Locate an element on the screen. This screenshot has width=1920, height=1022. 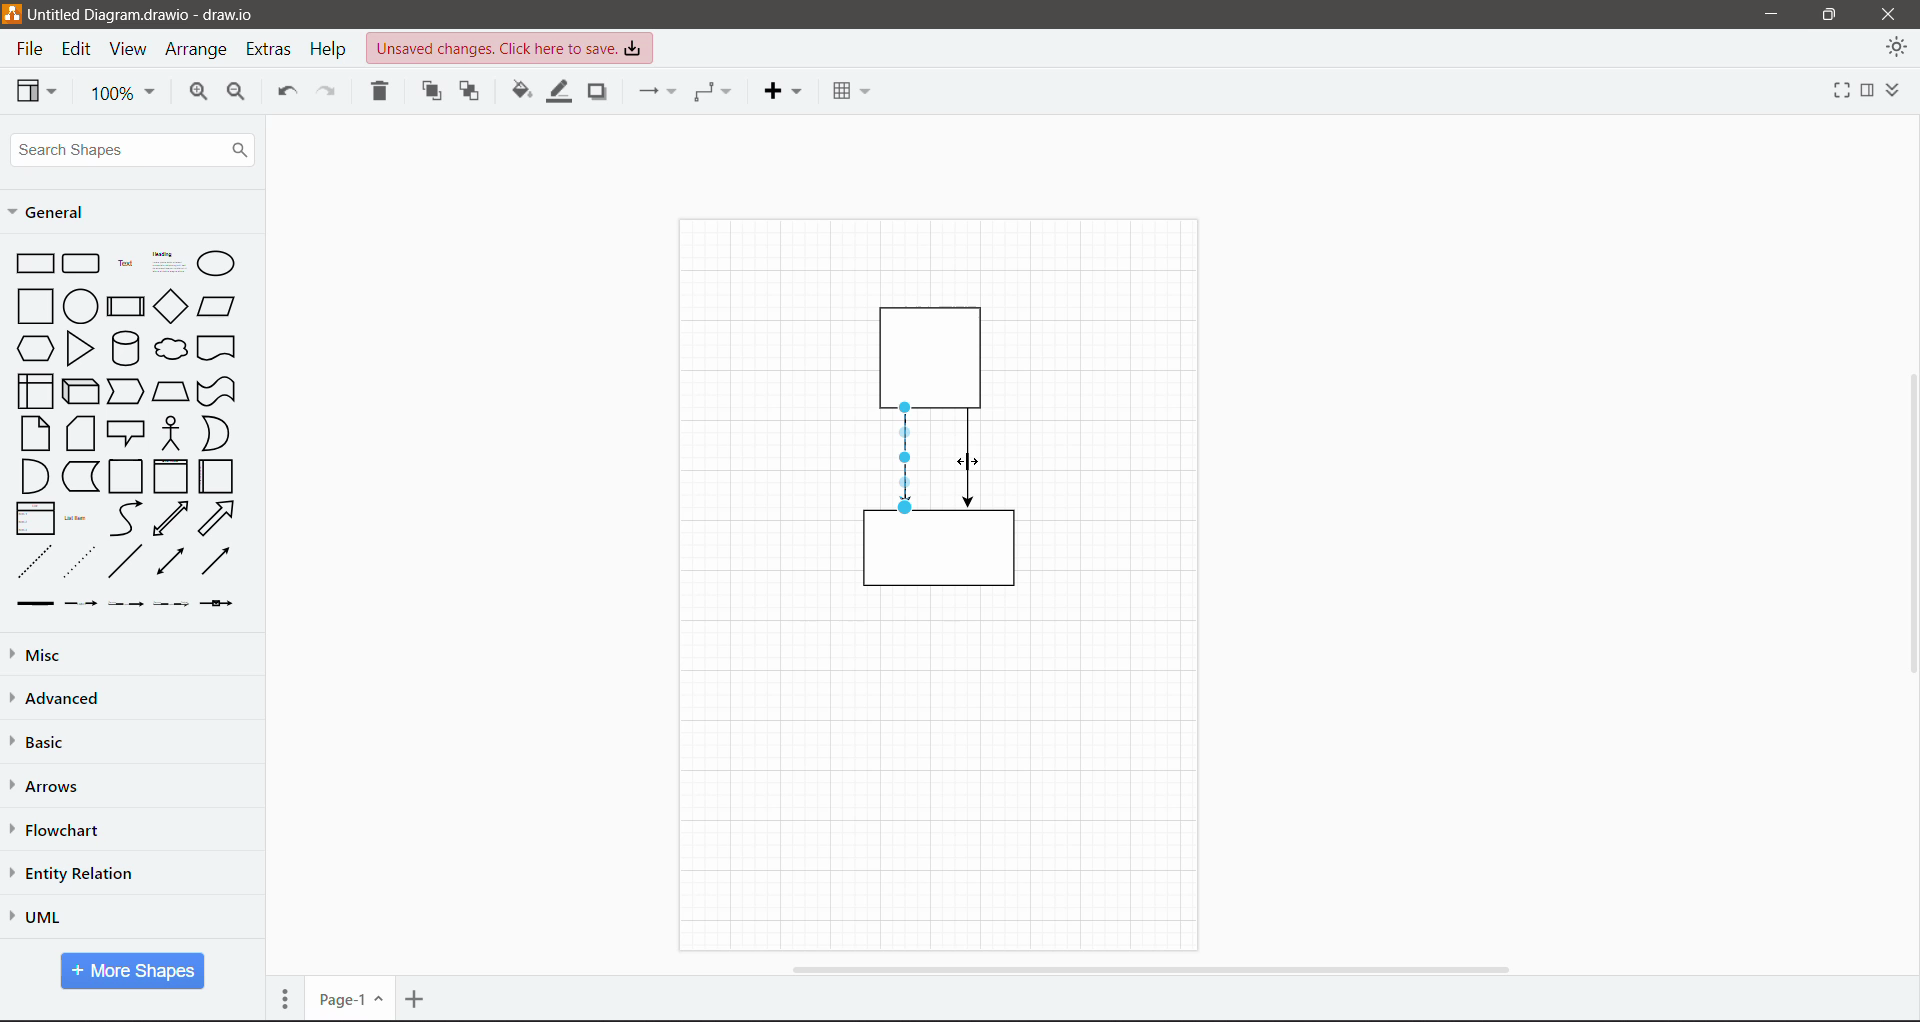
Document is located at coordinates (218, 348).